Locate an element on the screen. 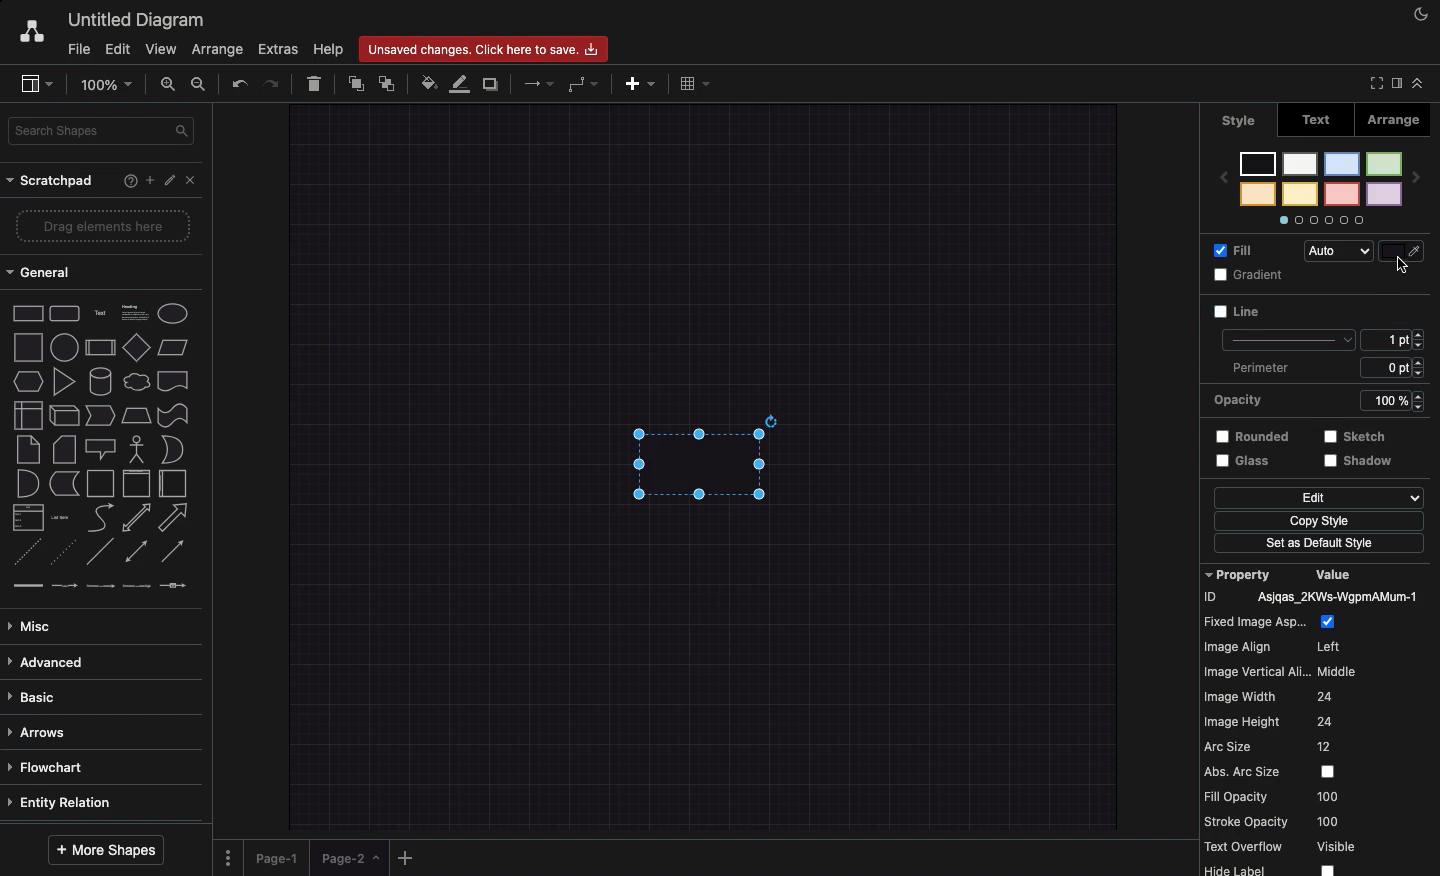 Image resolution: width=1440 pixels, height=876 pixels. square is located at coordinates (26, 345).